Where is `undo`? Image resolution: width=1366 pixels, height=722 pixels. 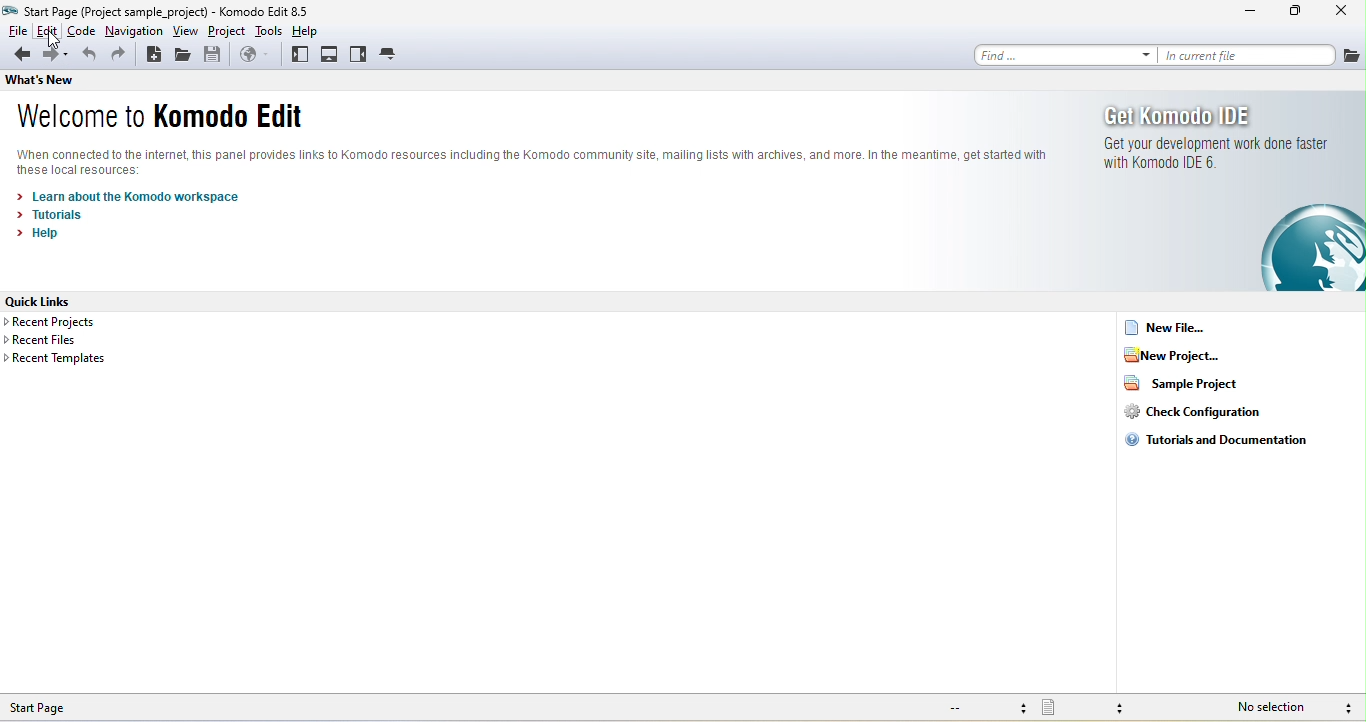
undo is located at coordinates (88, 54).